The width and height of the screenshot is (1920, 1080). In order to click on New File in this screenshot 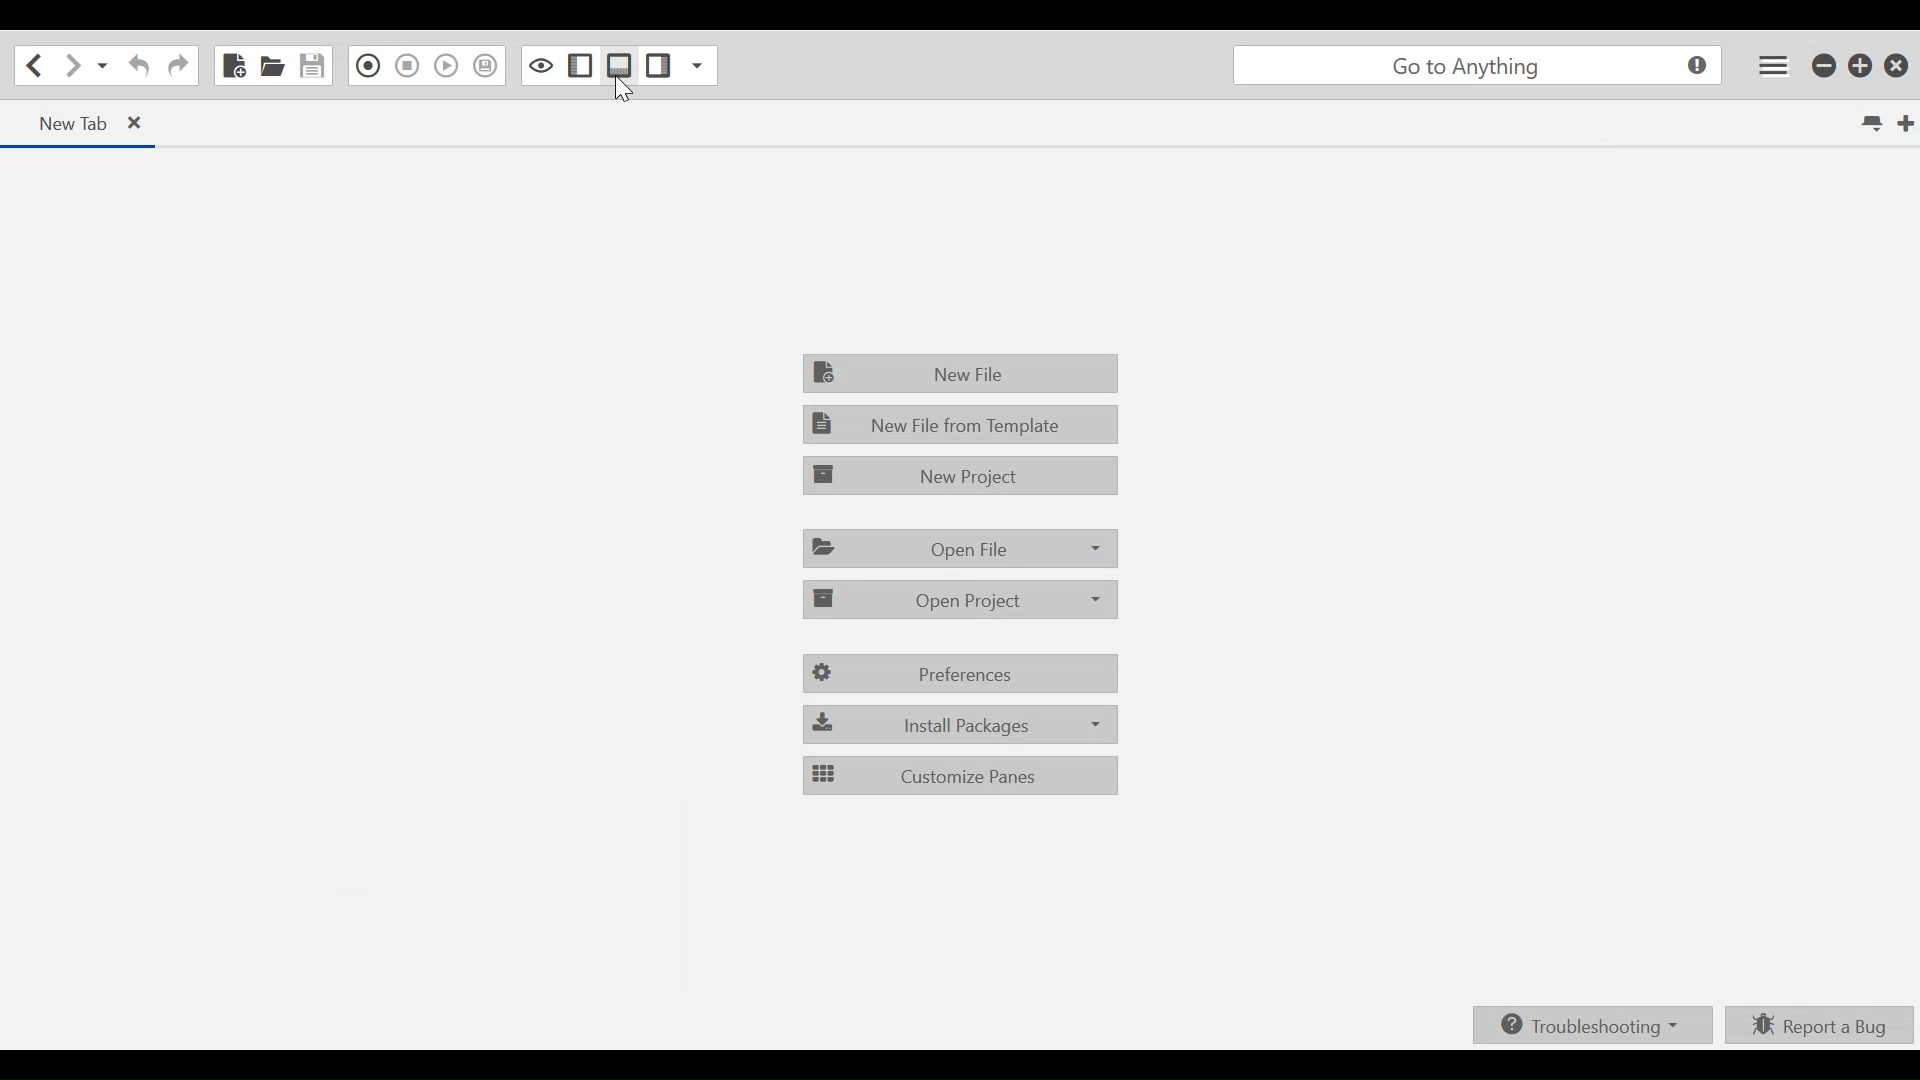, I will do `click(963, 374)`.